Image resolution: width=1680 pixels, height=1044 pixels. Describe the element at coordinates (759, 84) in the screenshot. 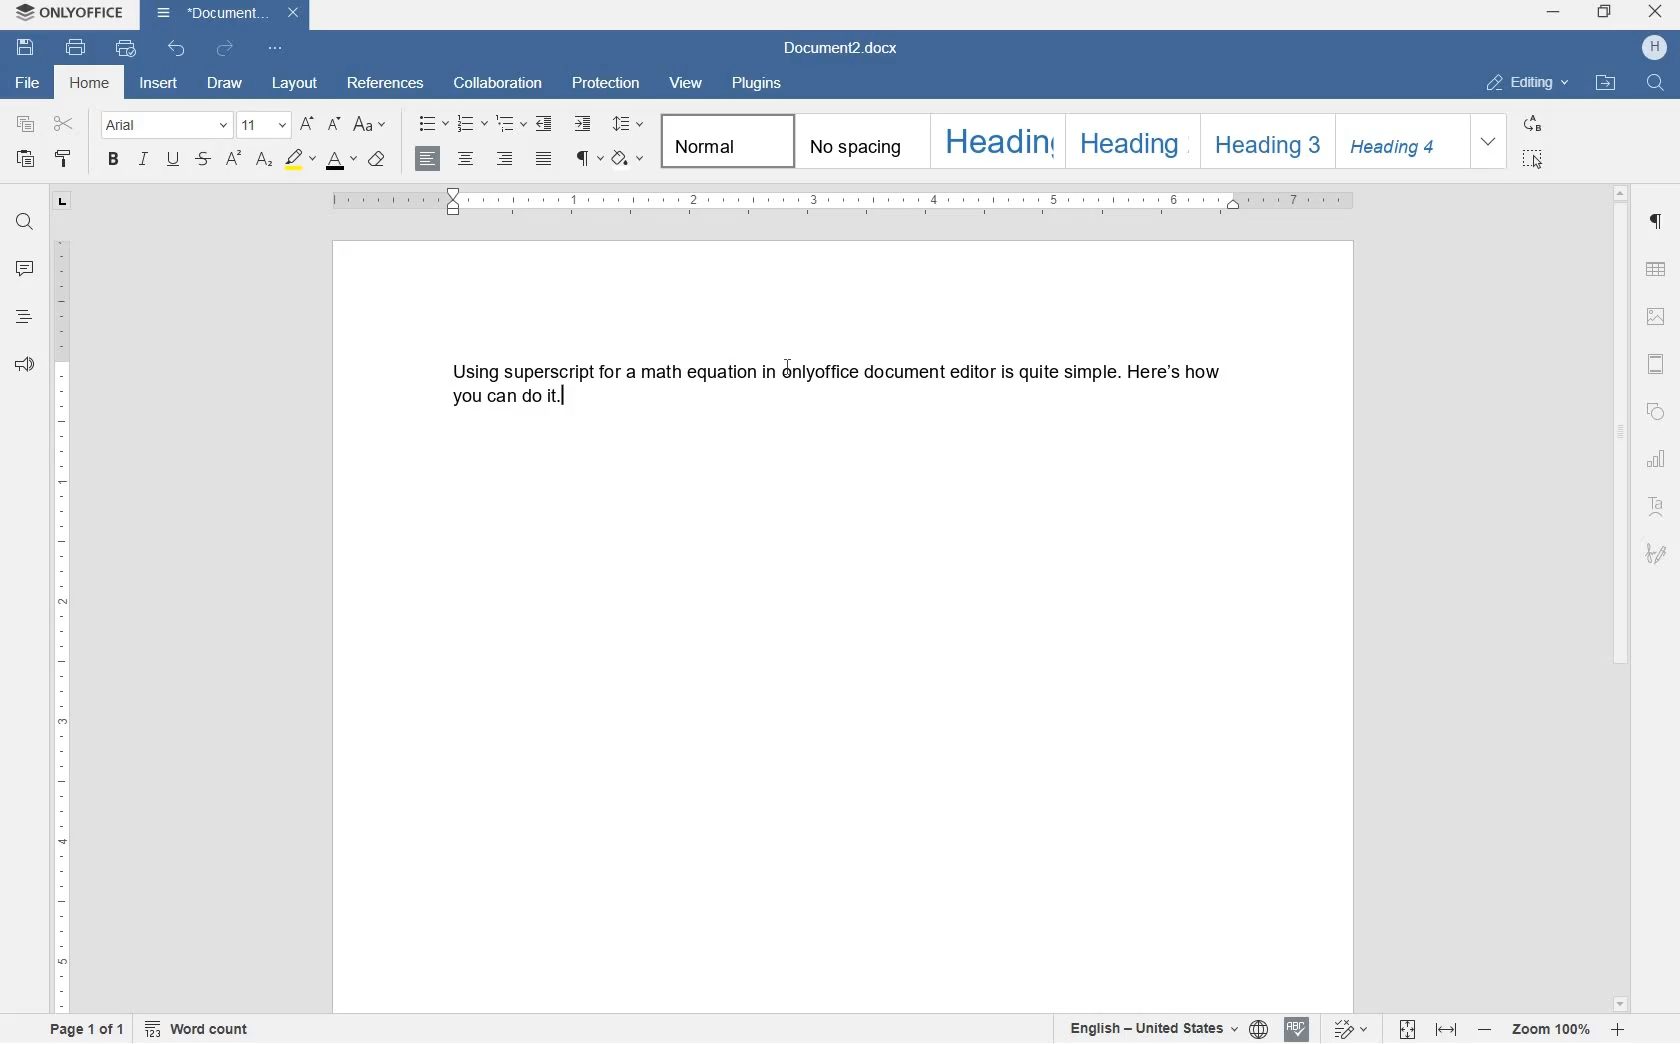

I see `plugins` at that location.